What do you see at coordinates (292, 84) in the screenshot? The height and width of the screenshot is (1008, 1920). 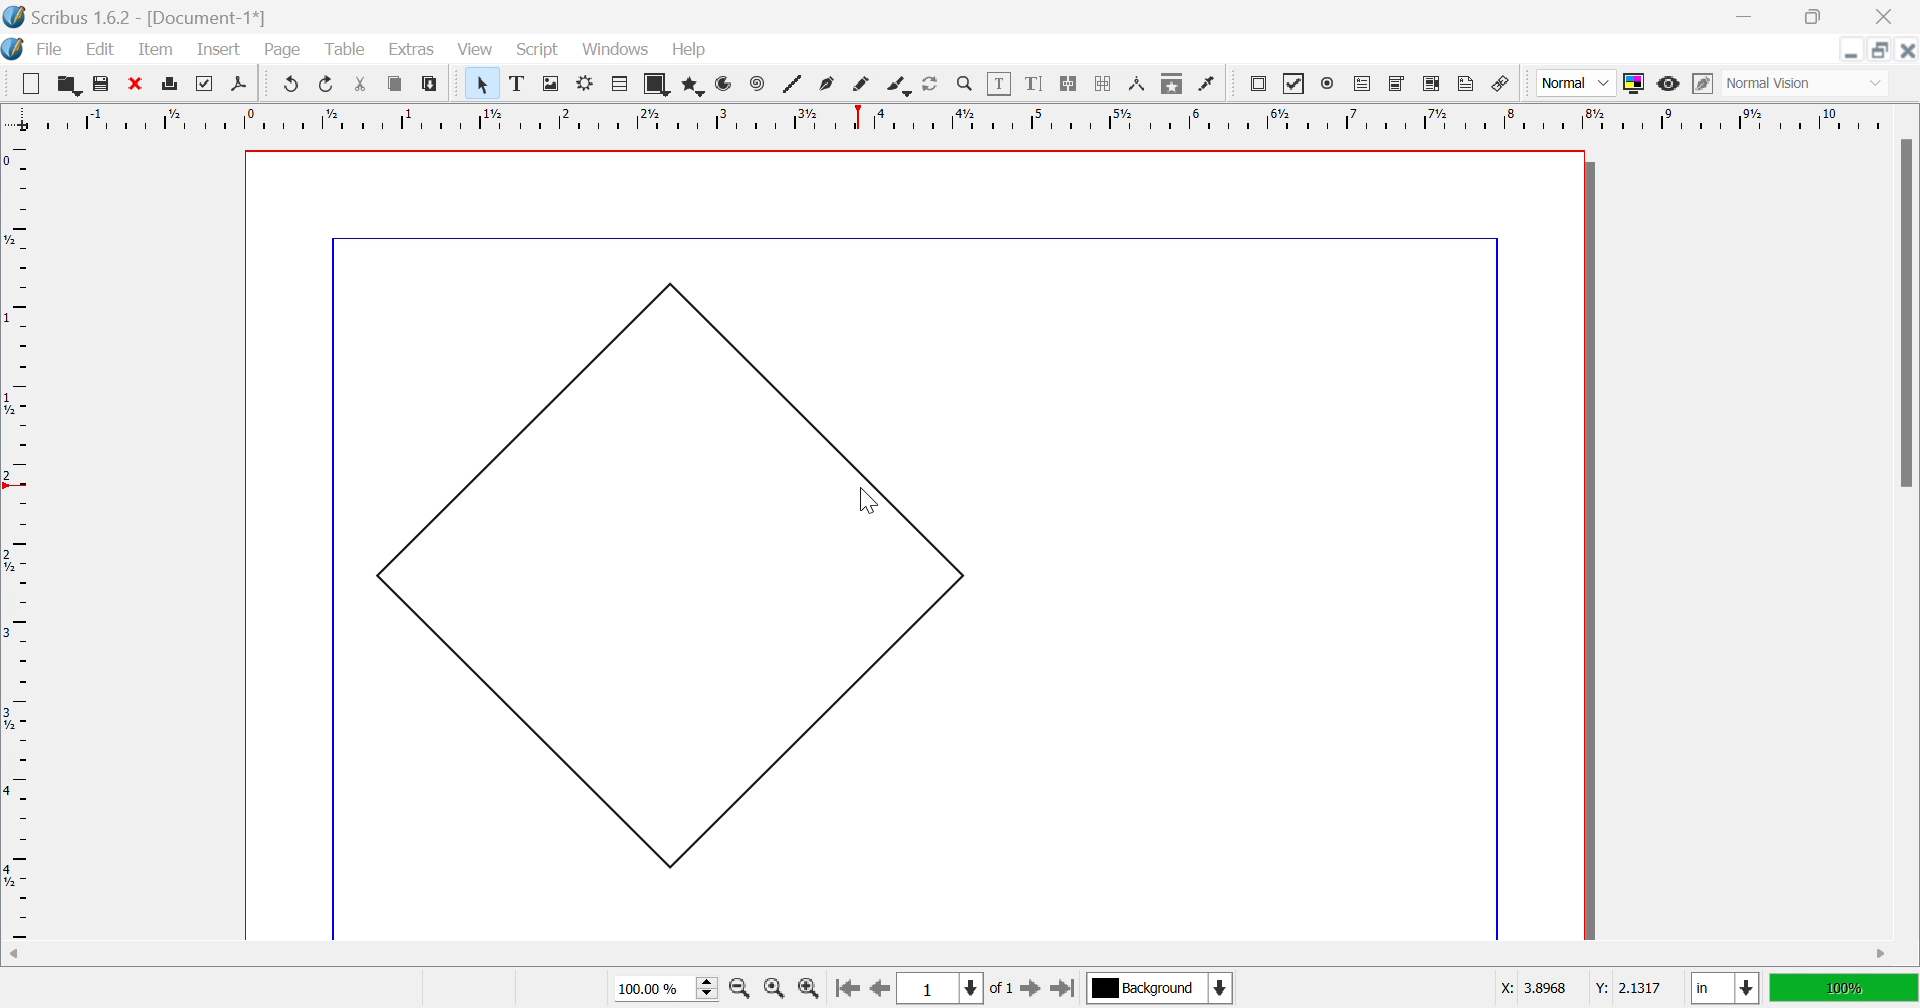 I see `Undo` at bounding box center [292, 84].